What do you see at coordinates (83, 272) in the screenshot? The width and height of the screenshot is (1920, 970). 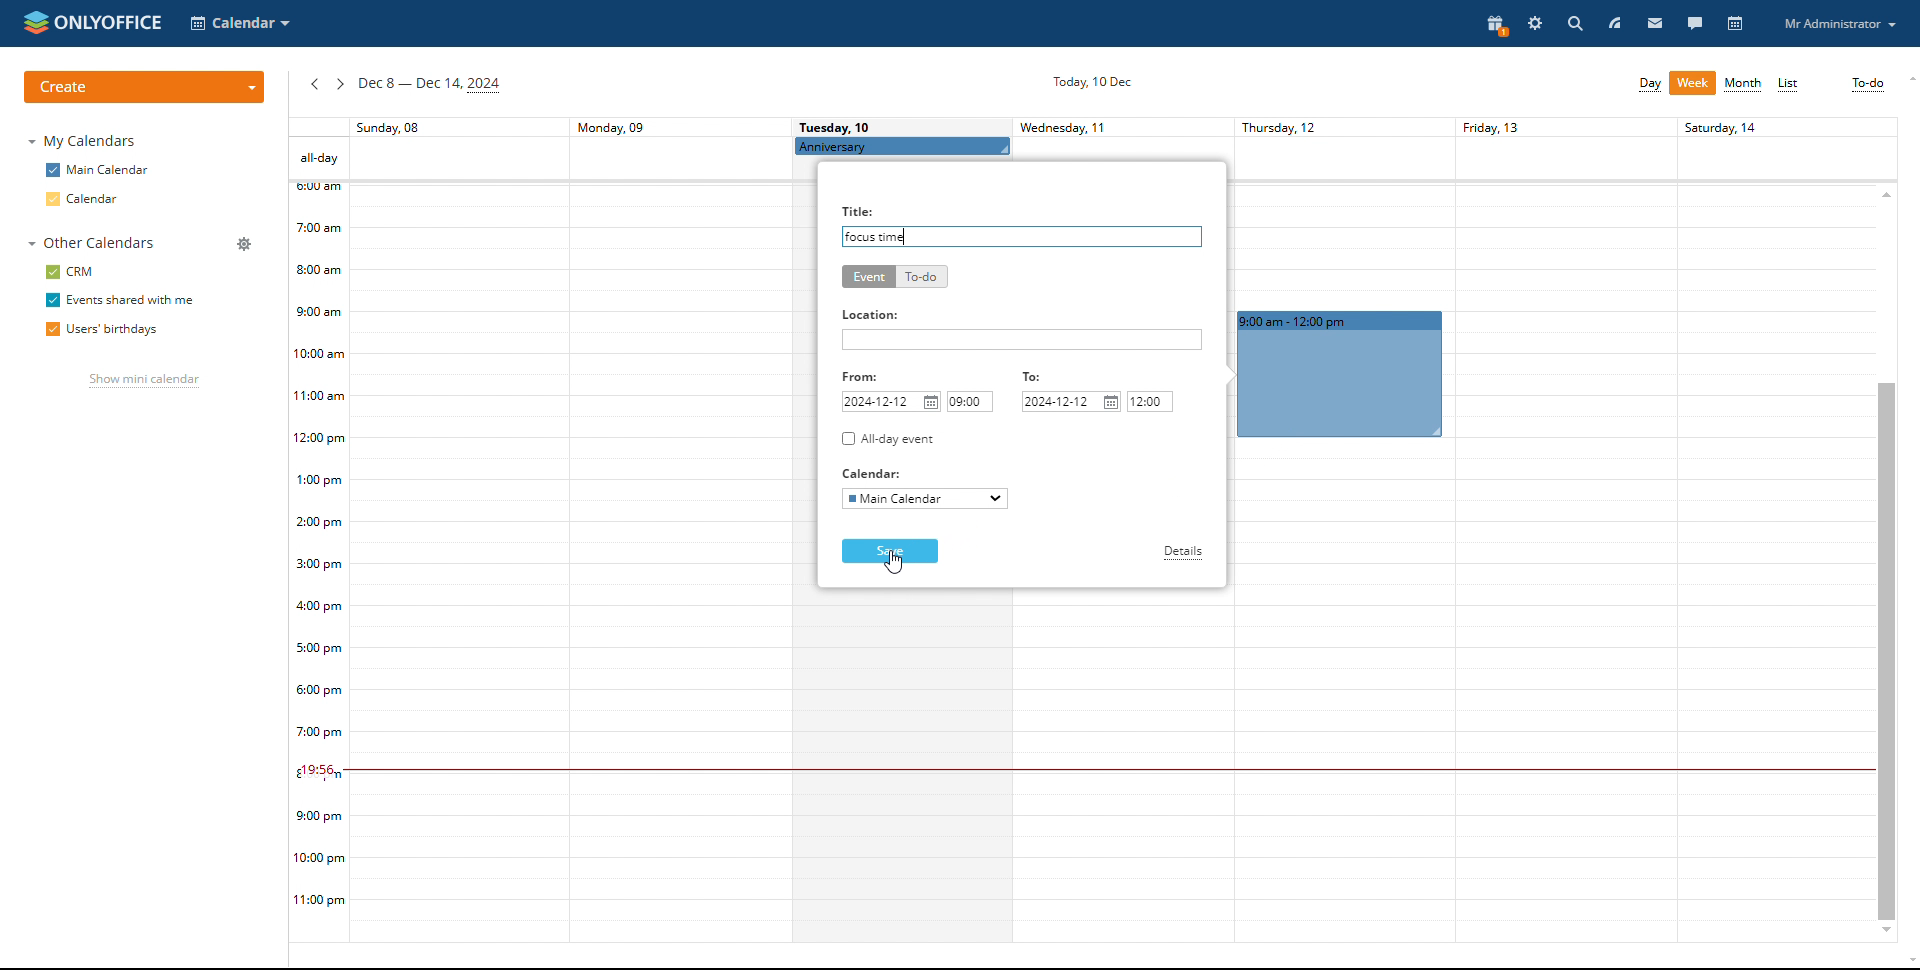 I see `crm` at bounding box center [83, 272].